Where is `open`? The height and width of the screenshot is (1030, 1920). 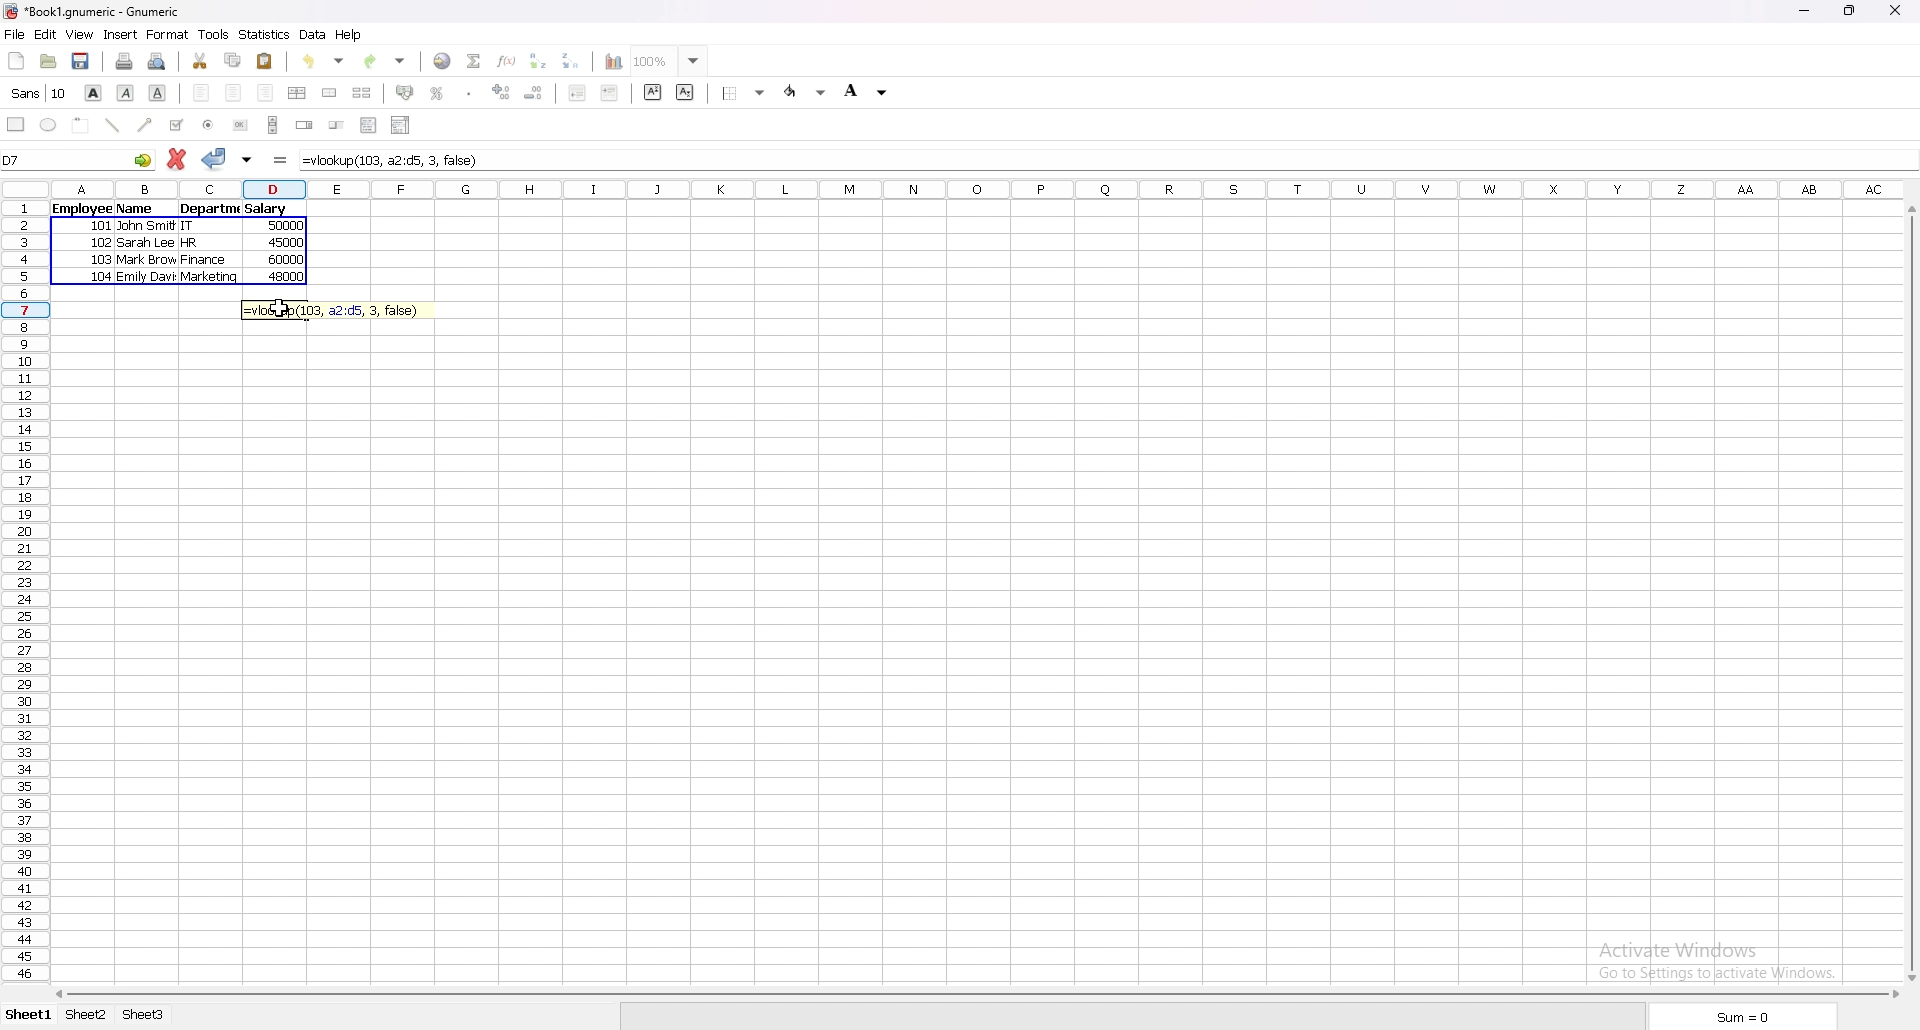 open is located at coordinates (49, 61).